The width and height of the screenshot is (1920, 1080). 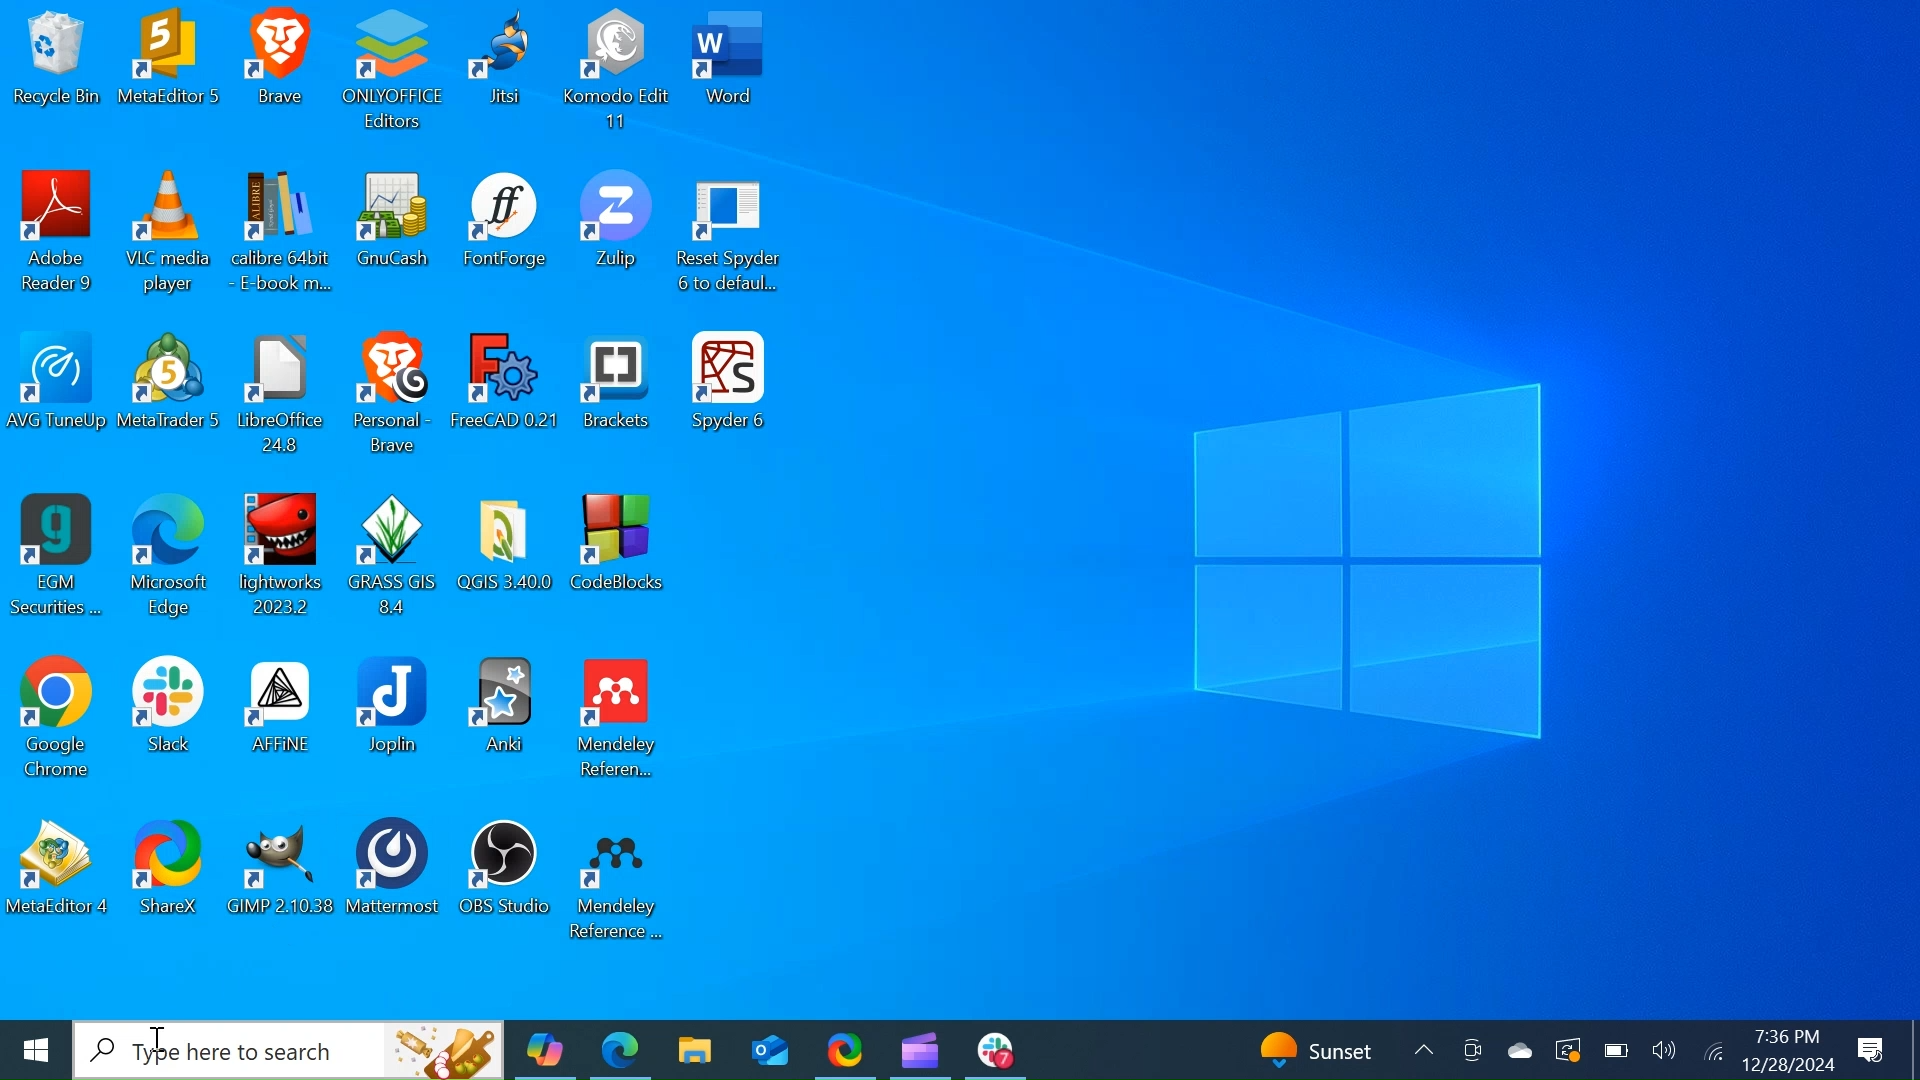 What do you see at coordinates (620, 1049) in the screenshot?
I see `Microsoft Edge` at bounding box center [620, 1049].